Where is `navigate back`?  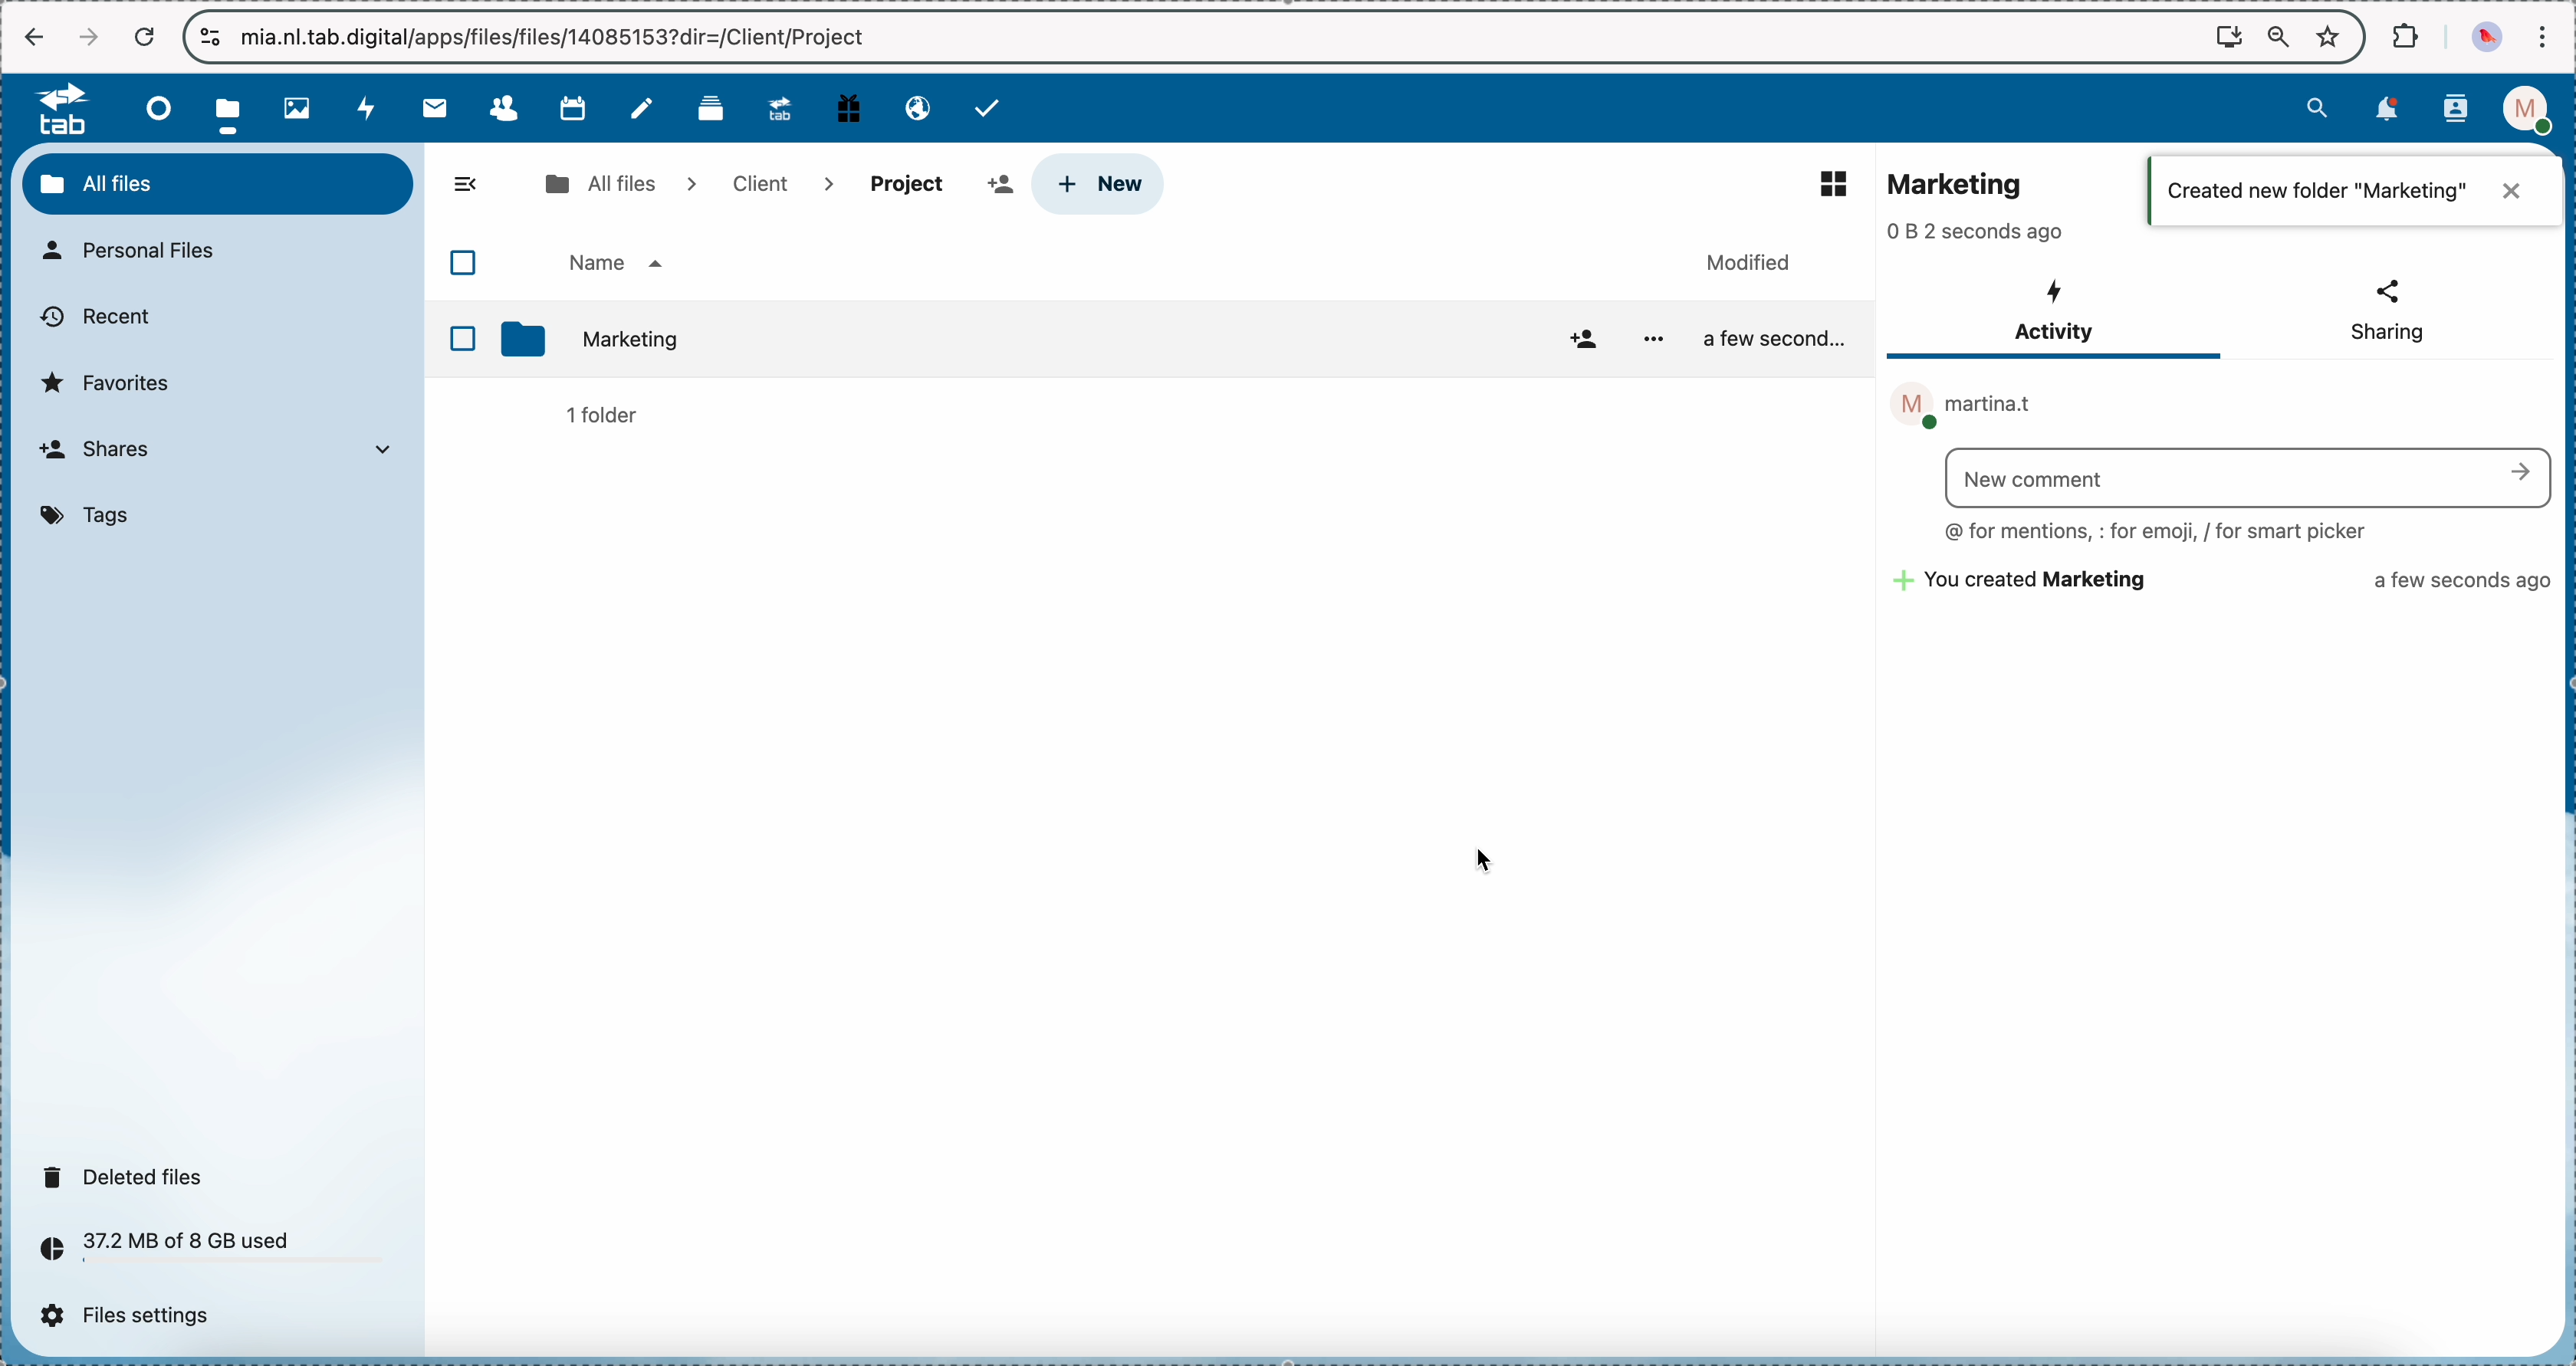
navigate back is located at coordinates (35, 39).